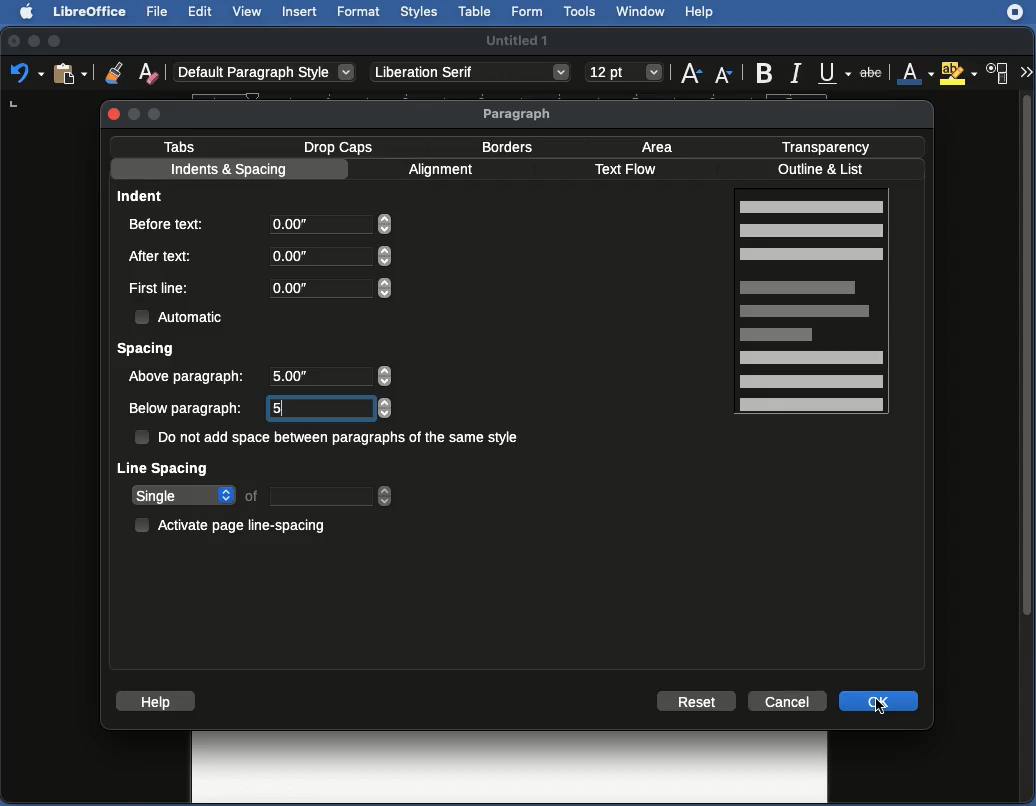  What do you see at coordinates (201, 11) in the screenshot?
I see `Edit` at bounding box center [201, 11].